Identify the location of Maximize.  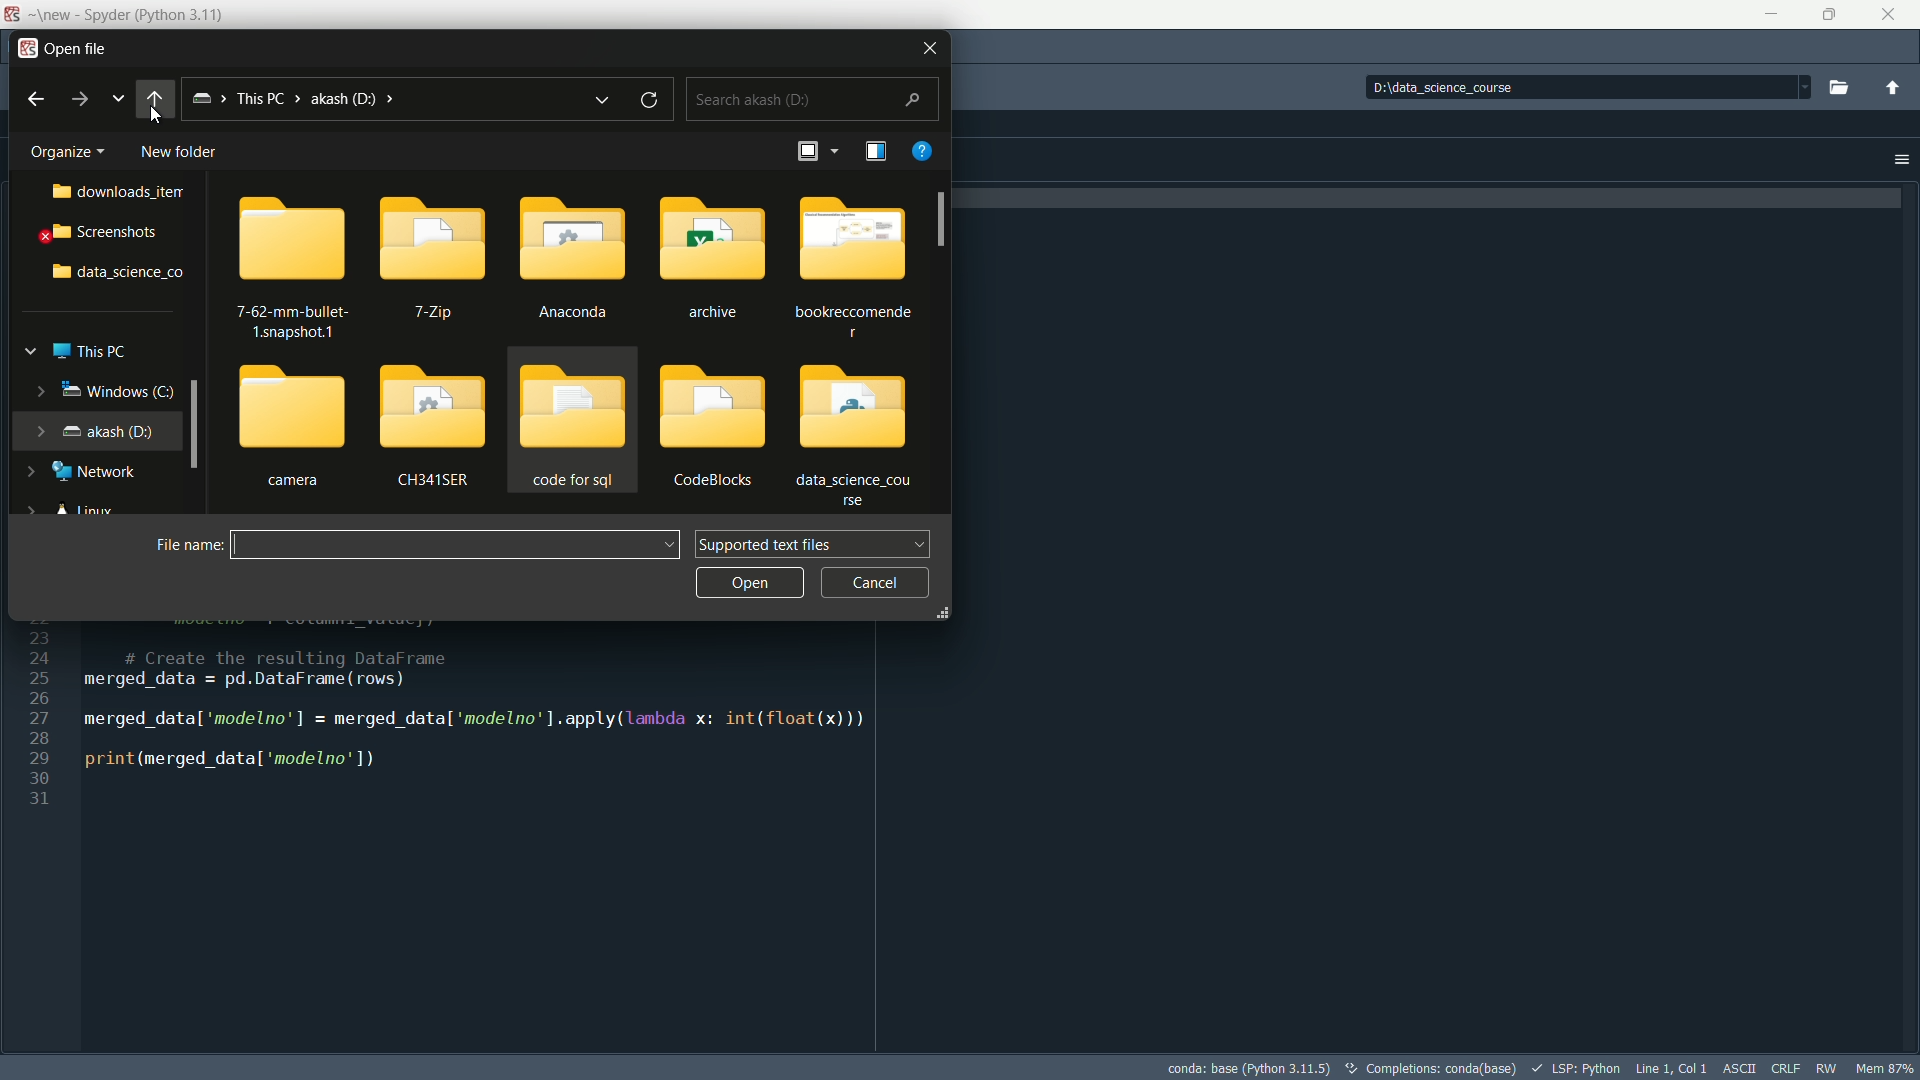
(1829, 14).